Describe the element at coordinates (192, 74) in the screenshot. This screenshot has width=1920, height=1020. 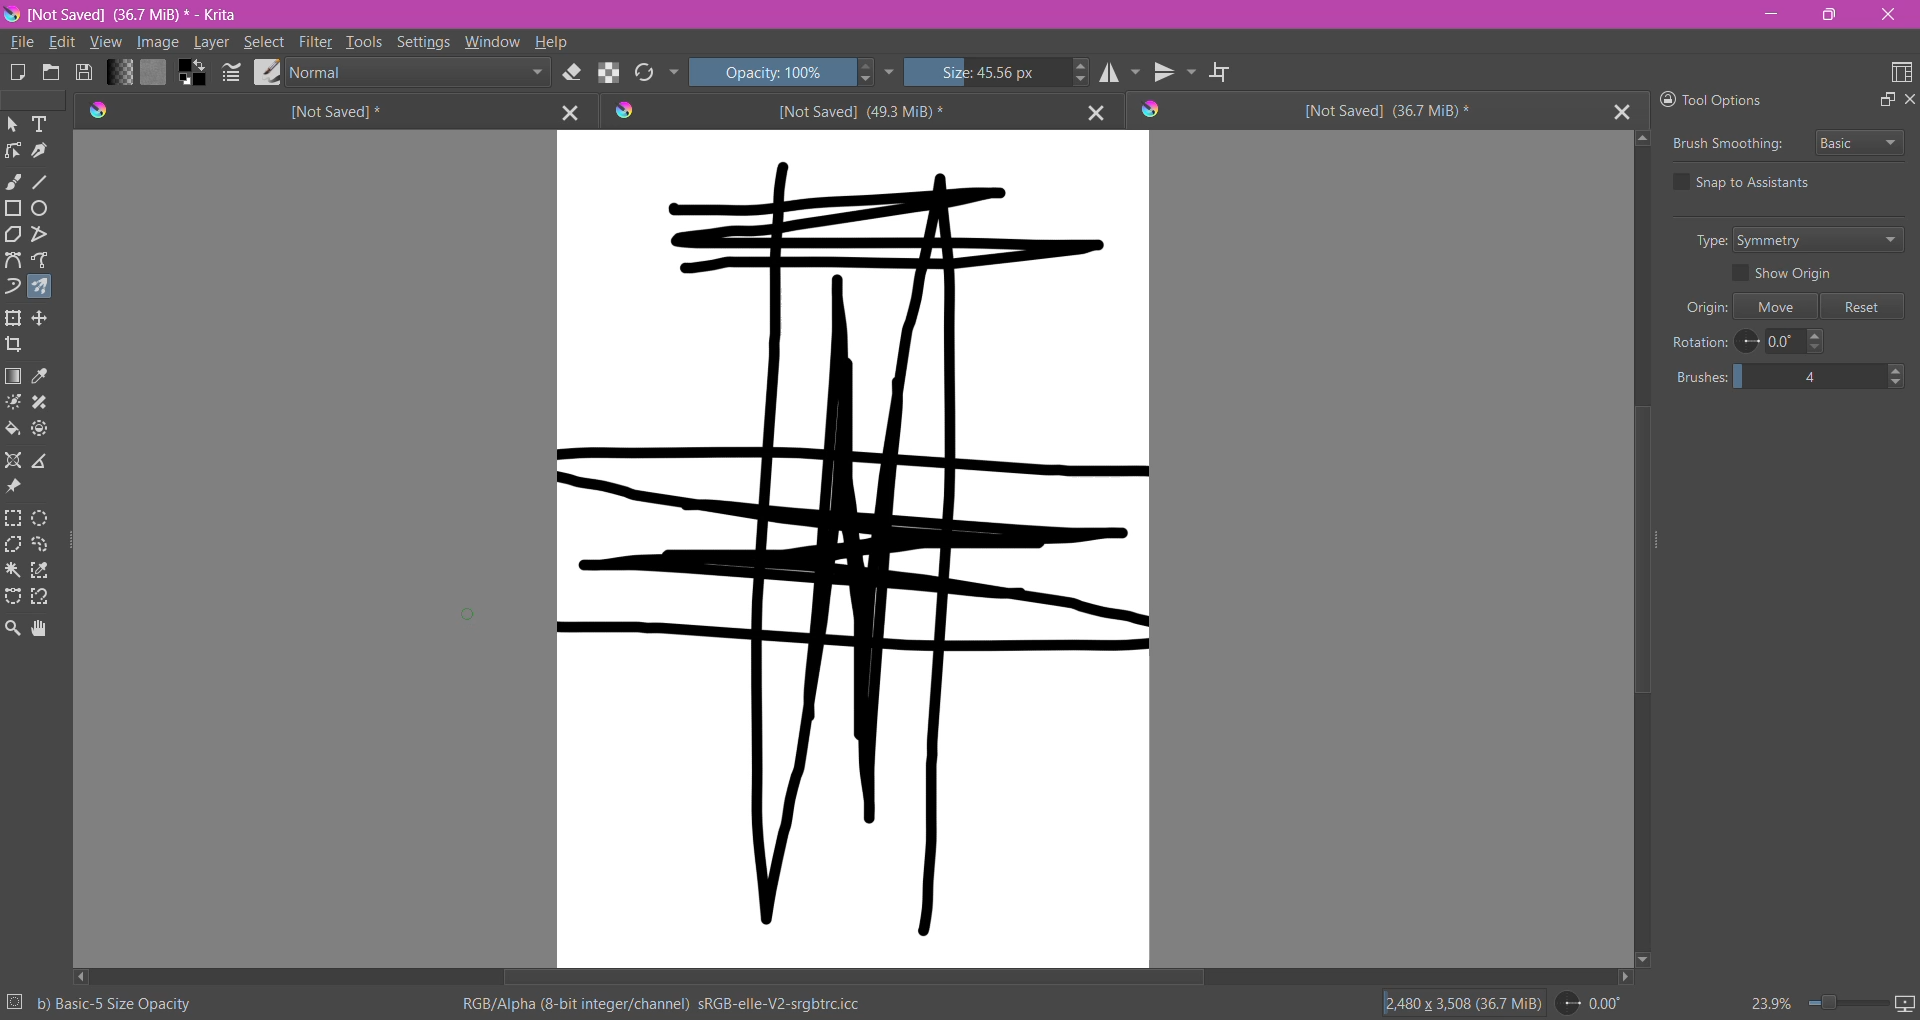
I see `Background Color Selector` at that location.